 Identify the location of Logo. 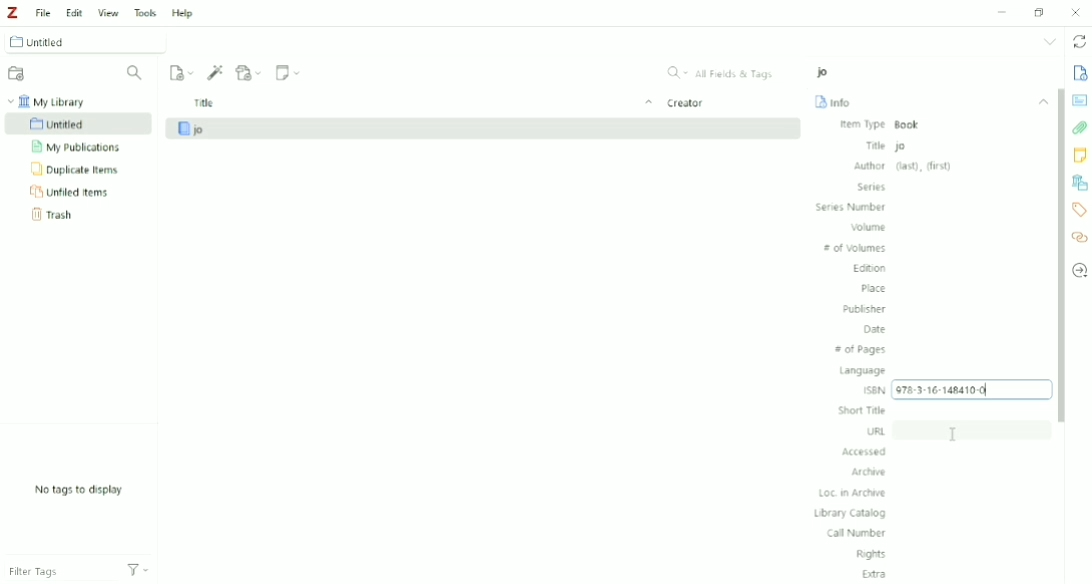
(12, 12).